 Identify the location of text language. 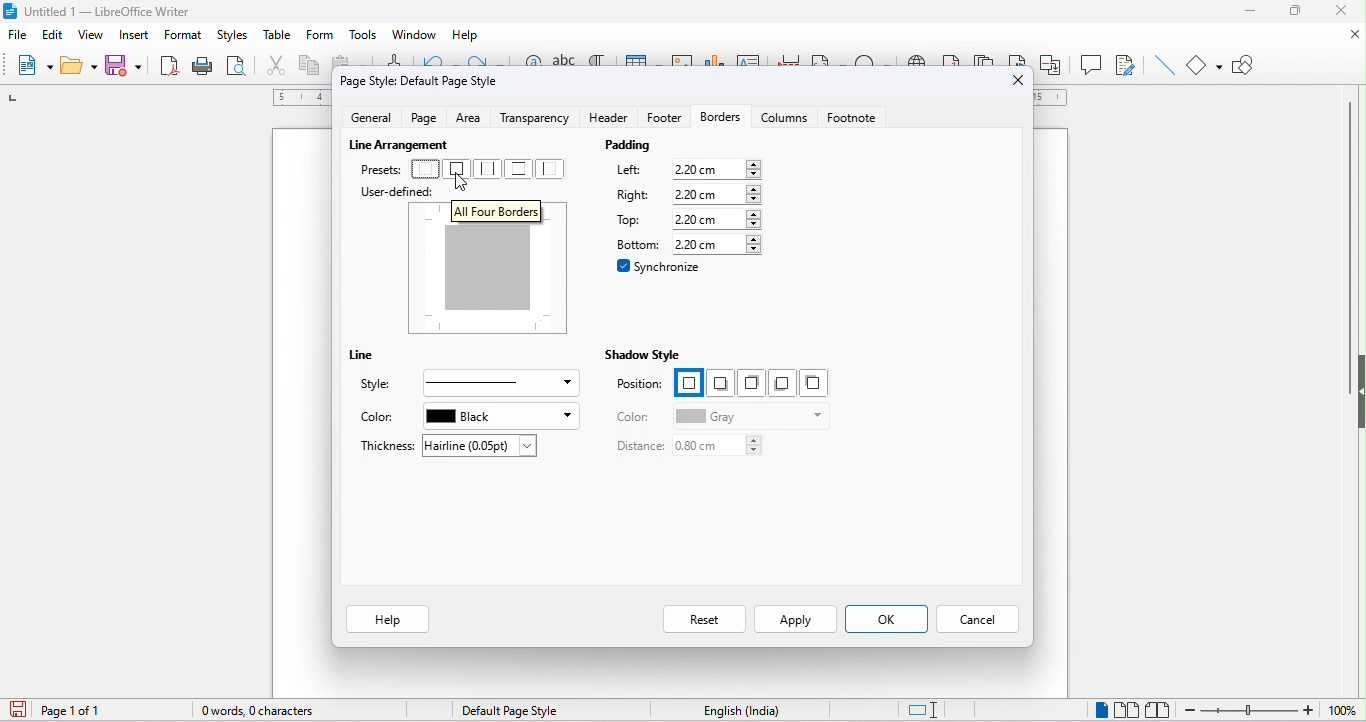
(741, 712).